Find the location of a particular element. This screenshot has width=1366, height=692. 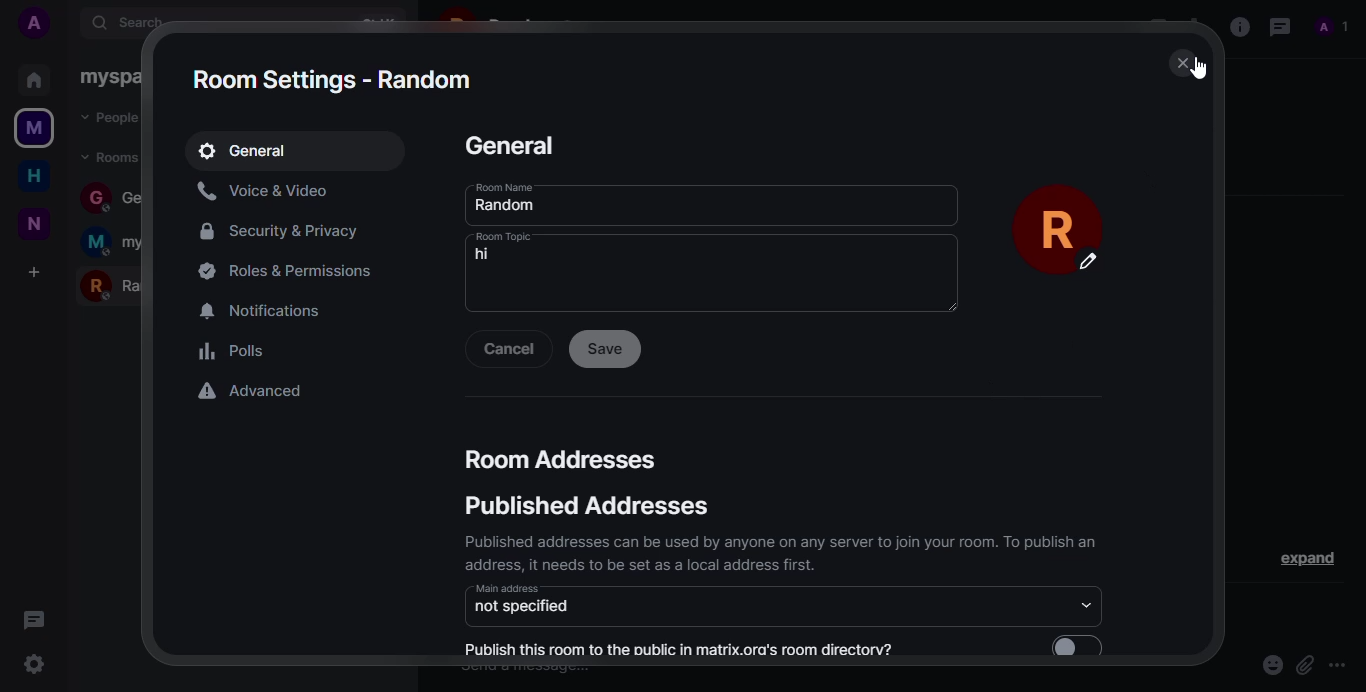

publish this room to the public in matrix.org's room directory? is located at coordinates (679, 650).